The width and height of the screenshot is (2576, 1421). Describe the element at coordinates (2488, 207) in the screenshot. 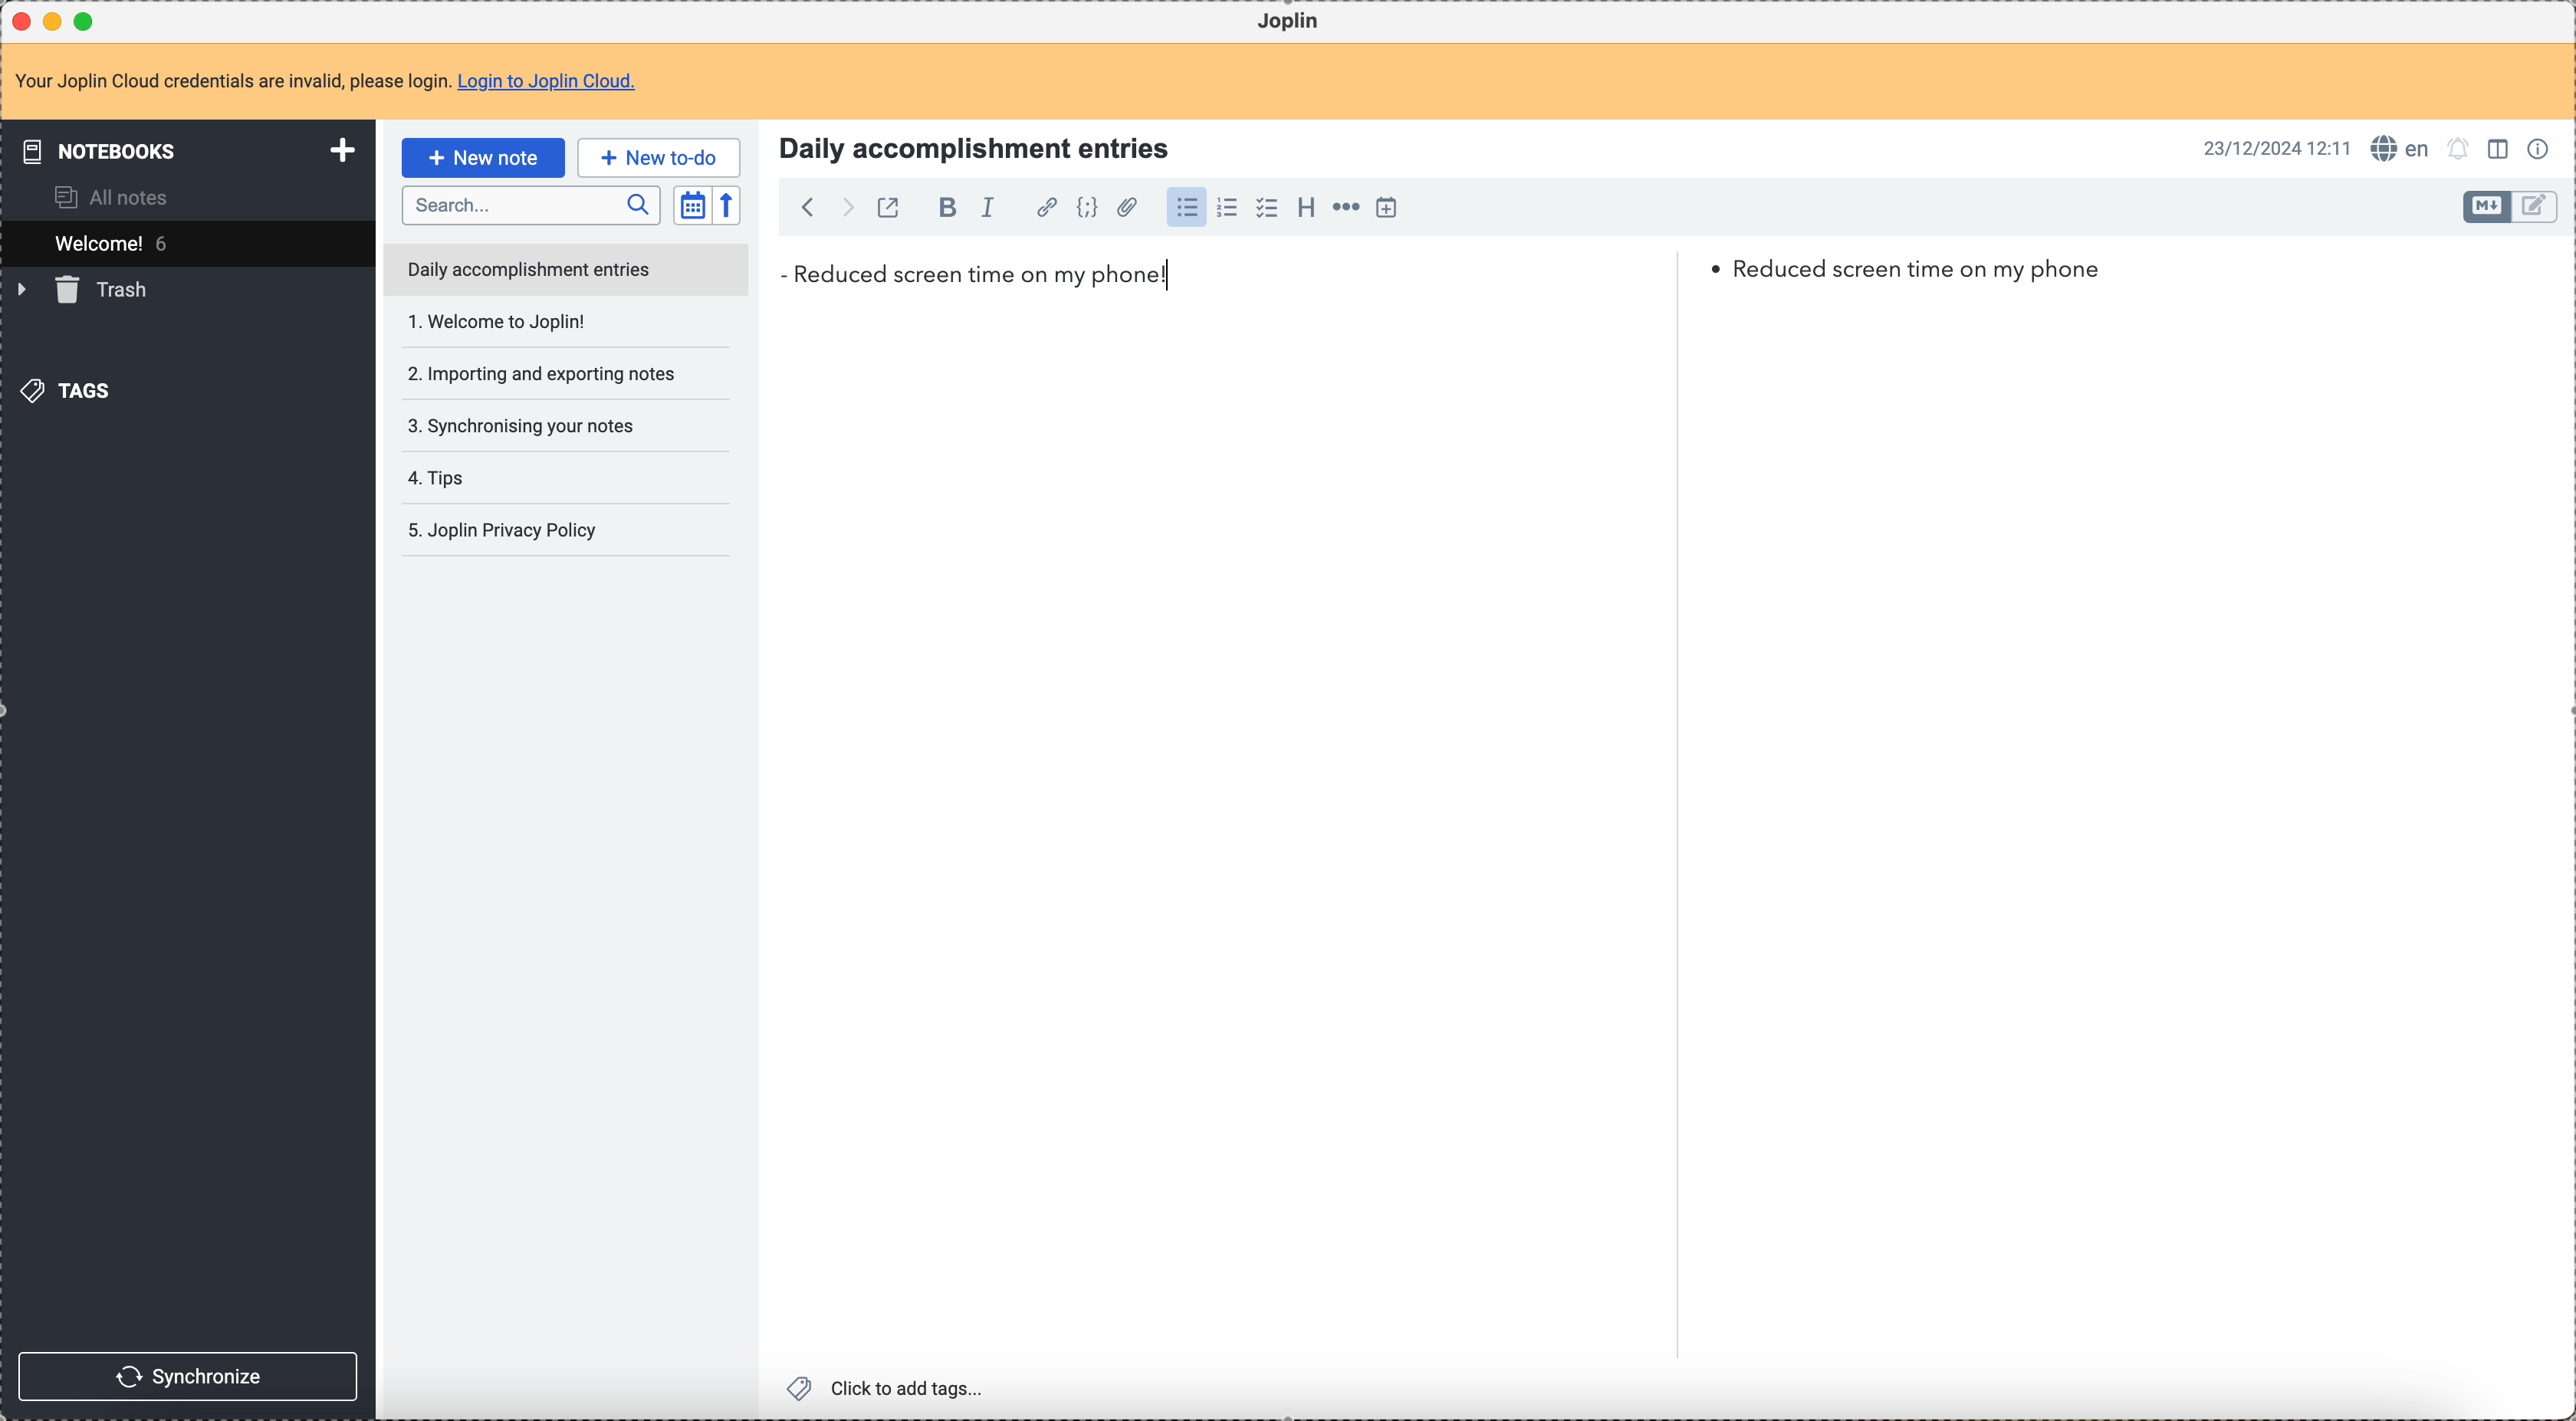

I see `toggle edit layout` at that location.